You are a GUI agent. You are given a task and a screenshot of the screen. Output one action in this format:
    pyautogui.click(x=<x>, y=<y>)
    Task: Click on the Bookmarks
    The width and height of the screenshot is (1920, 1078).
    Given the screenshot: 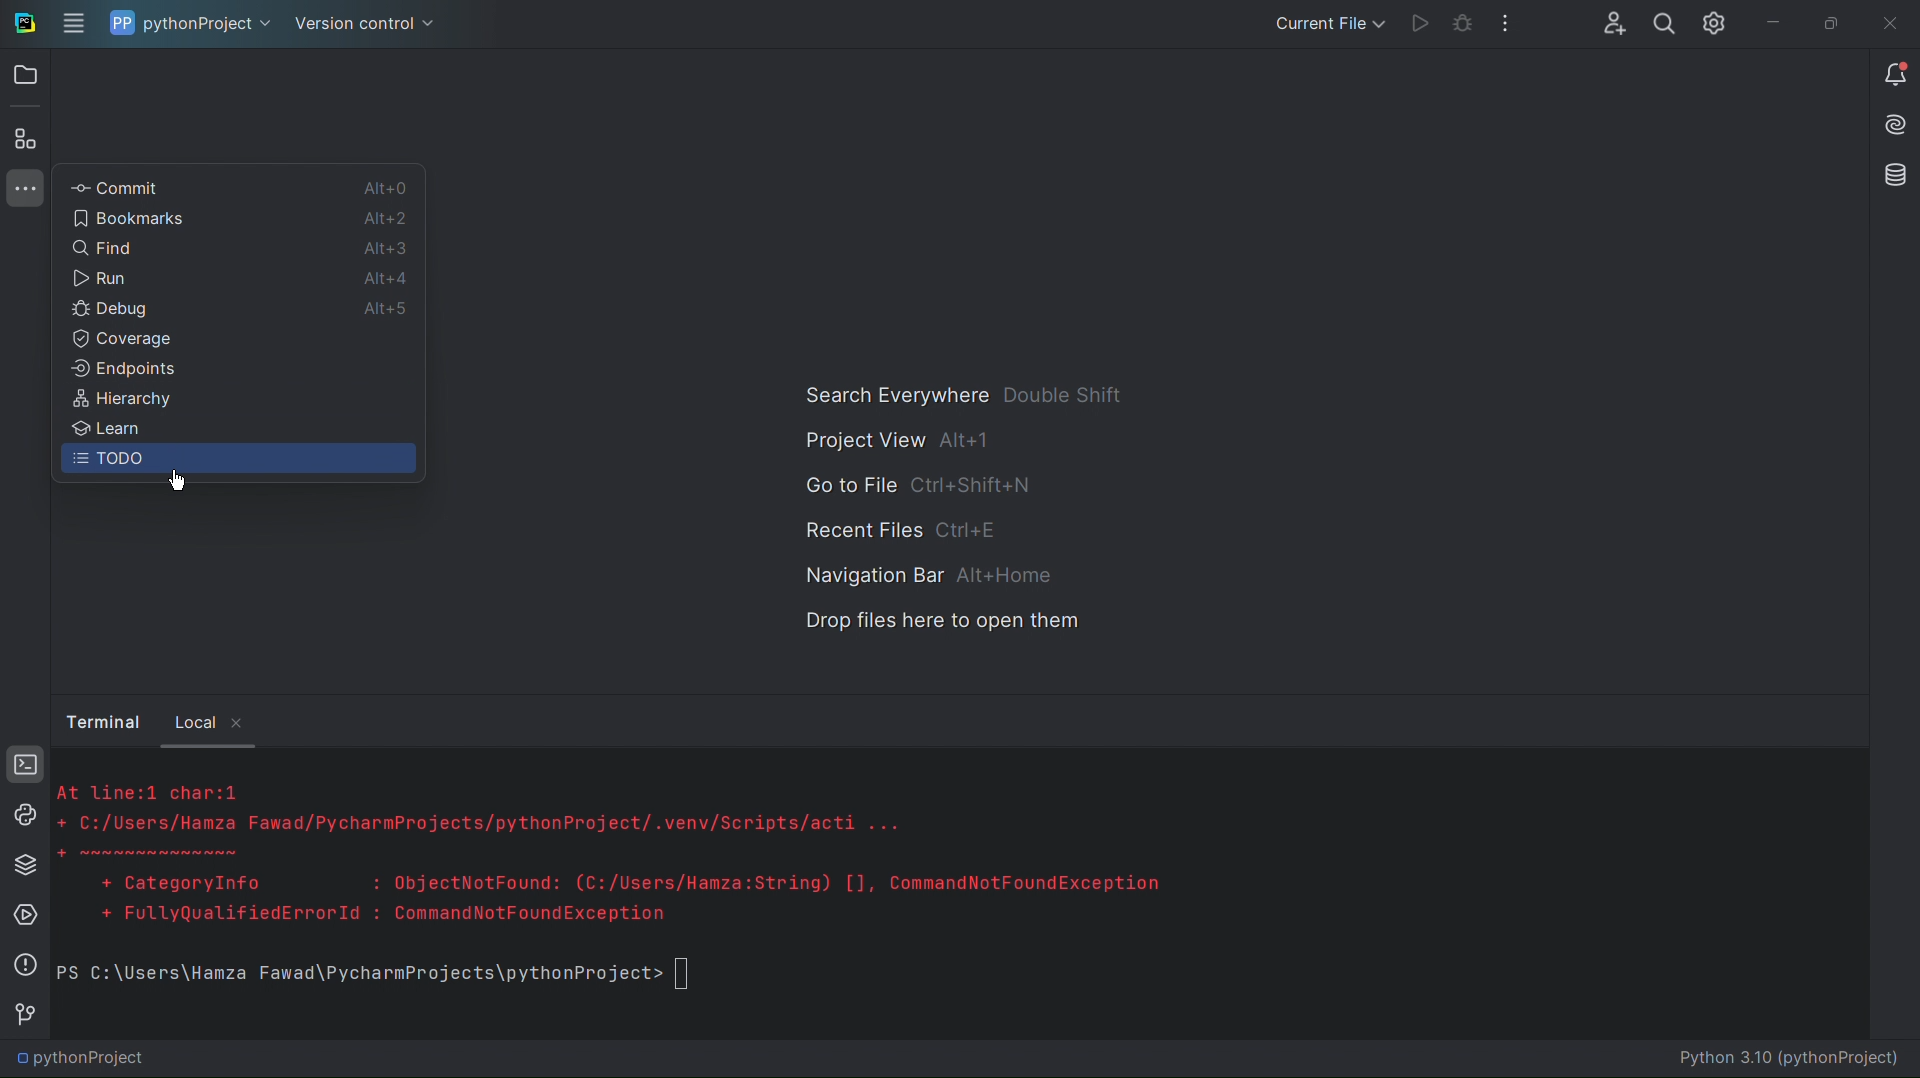 What is the action you would take?
    pyautogui.click(x=170, y=220)
    